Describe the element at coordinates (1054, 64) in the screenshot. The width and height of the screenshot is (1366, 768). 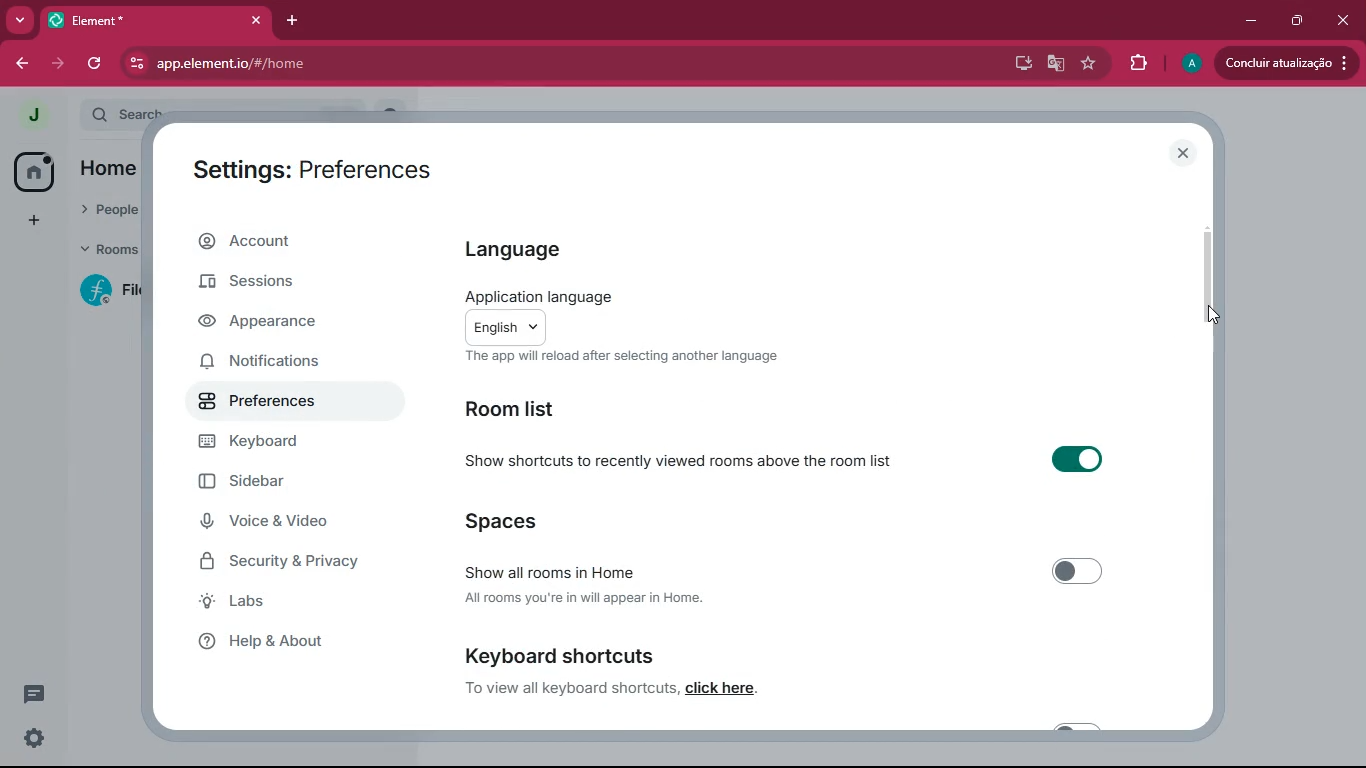
I see `google translate` at that location.